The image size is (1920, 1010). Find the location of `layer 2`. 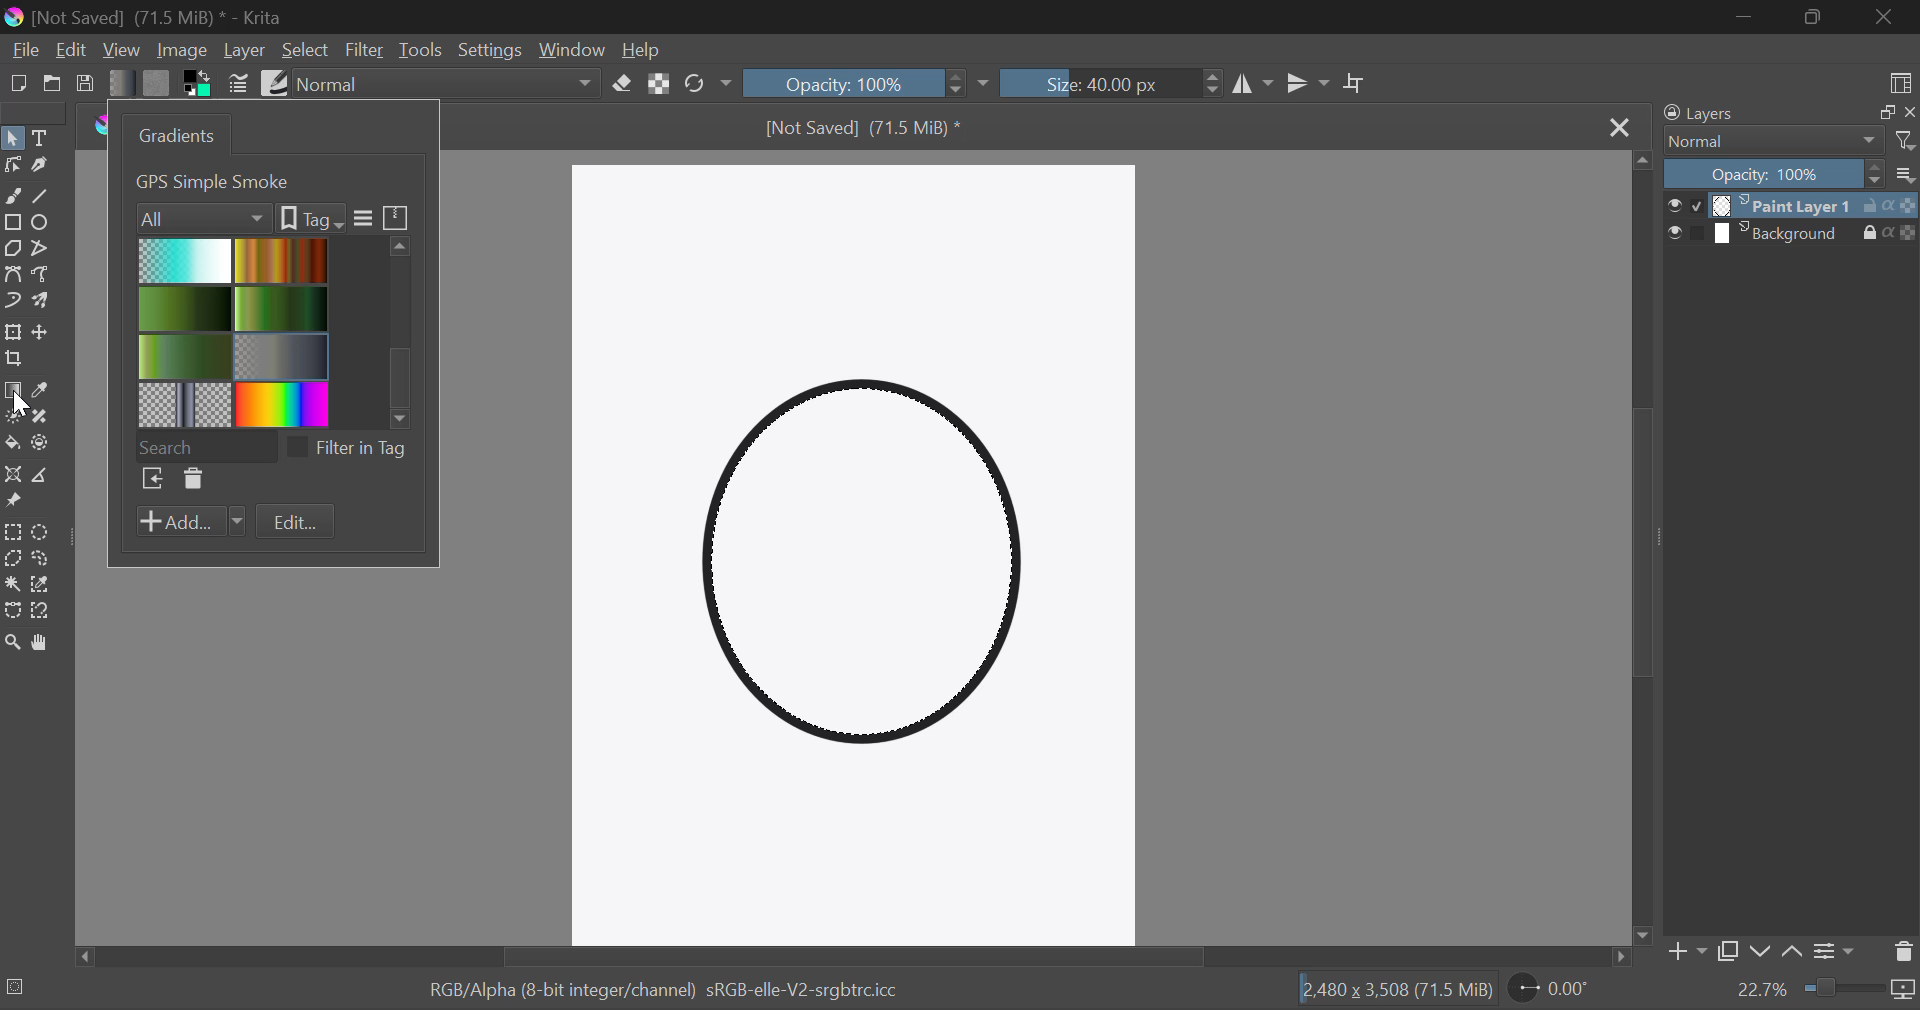

layer 2 is located at coordinates (1784, 234).